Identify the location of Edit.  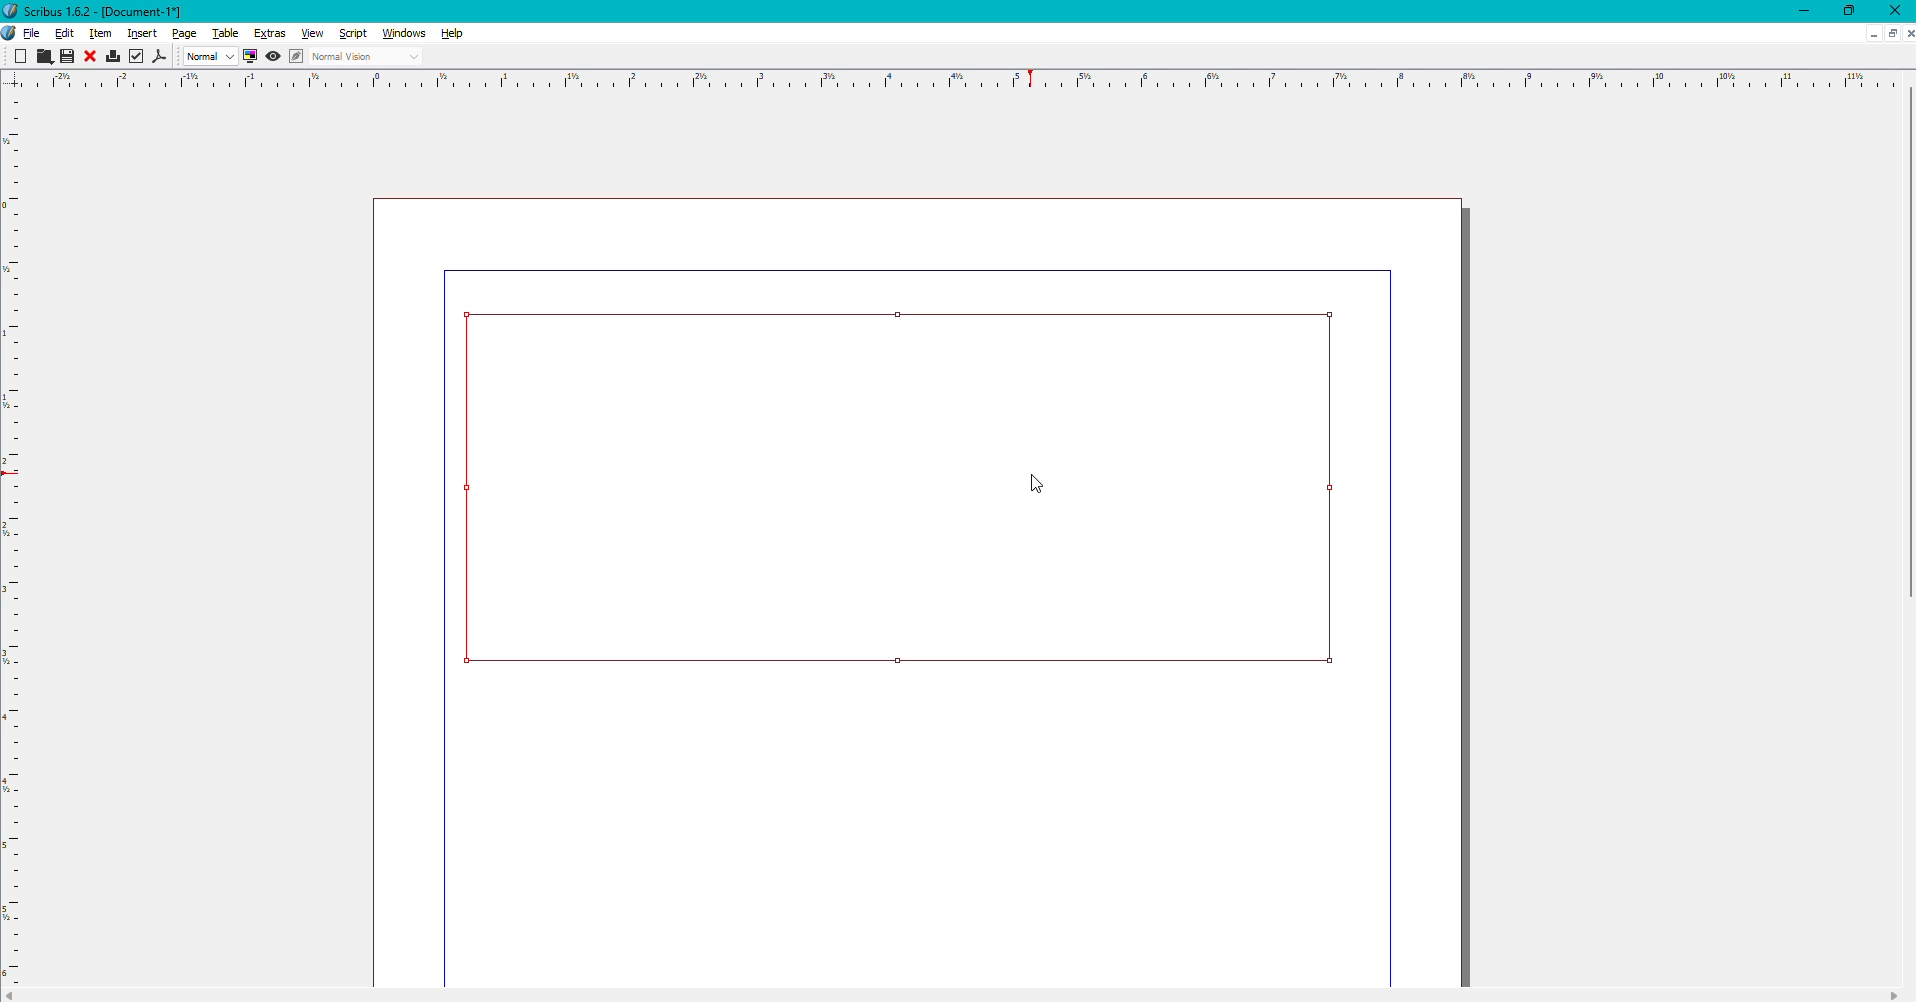
(64, 34).